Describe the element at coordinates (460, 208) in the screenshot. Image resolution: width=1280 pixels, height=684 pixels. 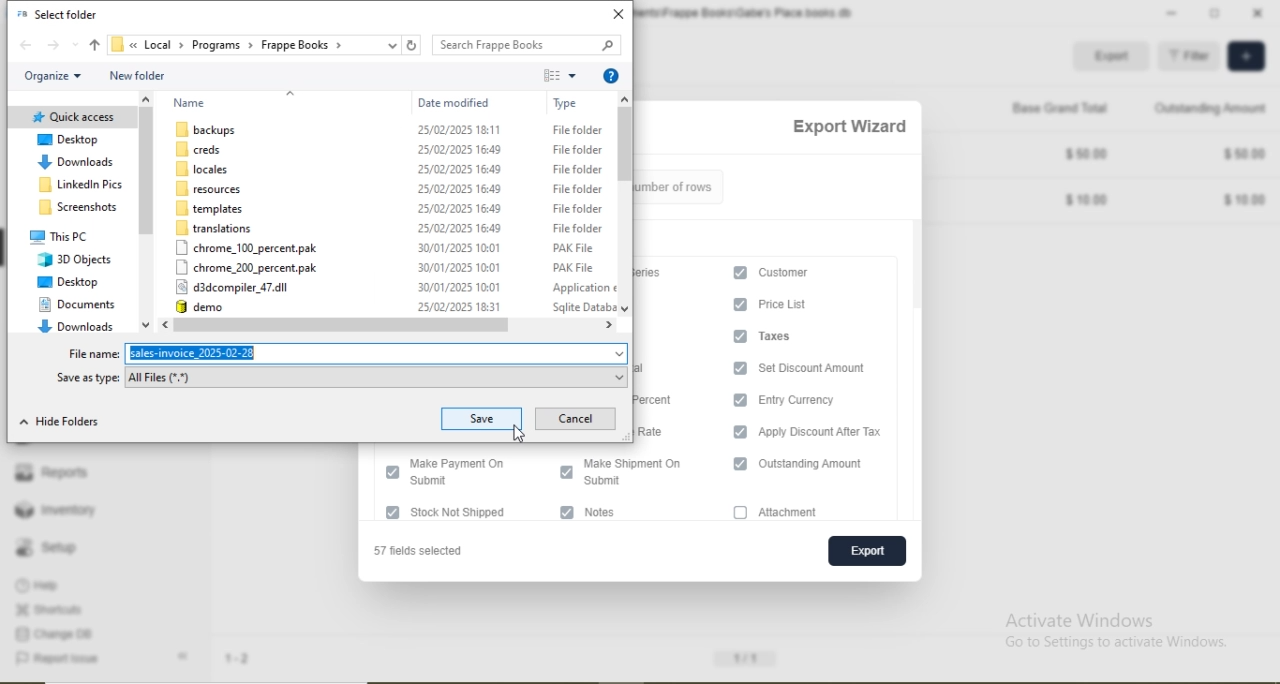
I see `25/02/2025 16:49` at that location.